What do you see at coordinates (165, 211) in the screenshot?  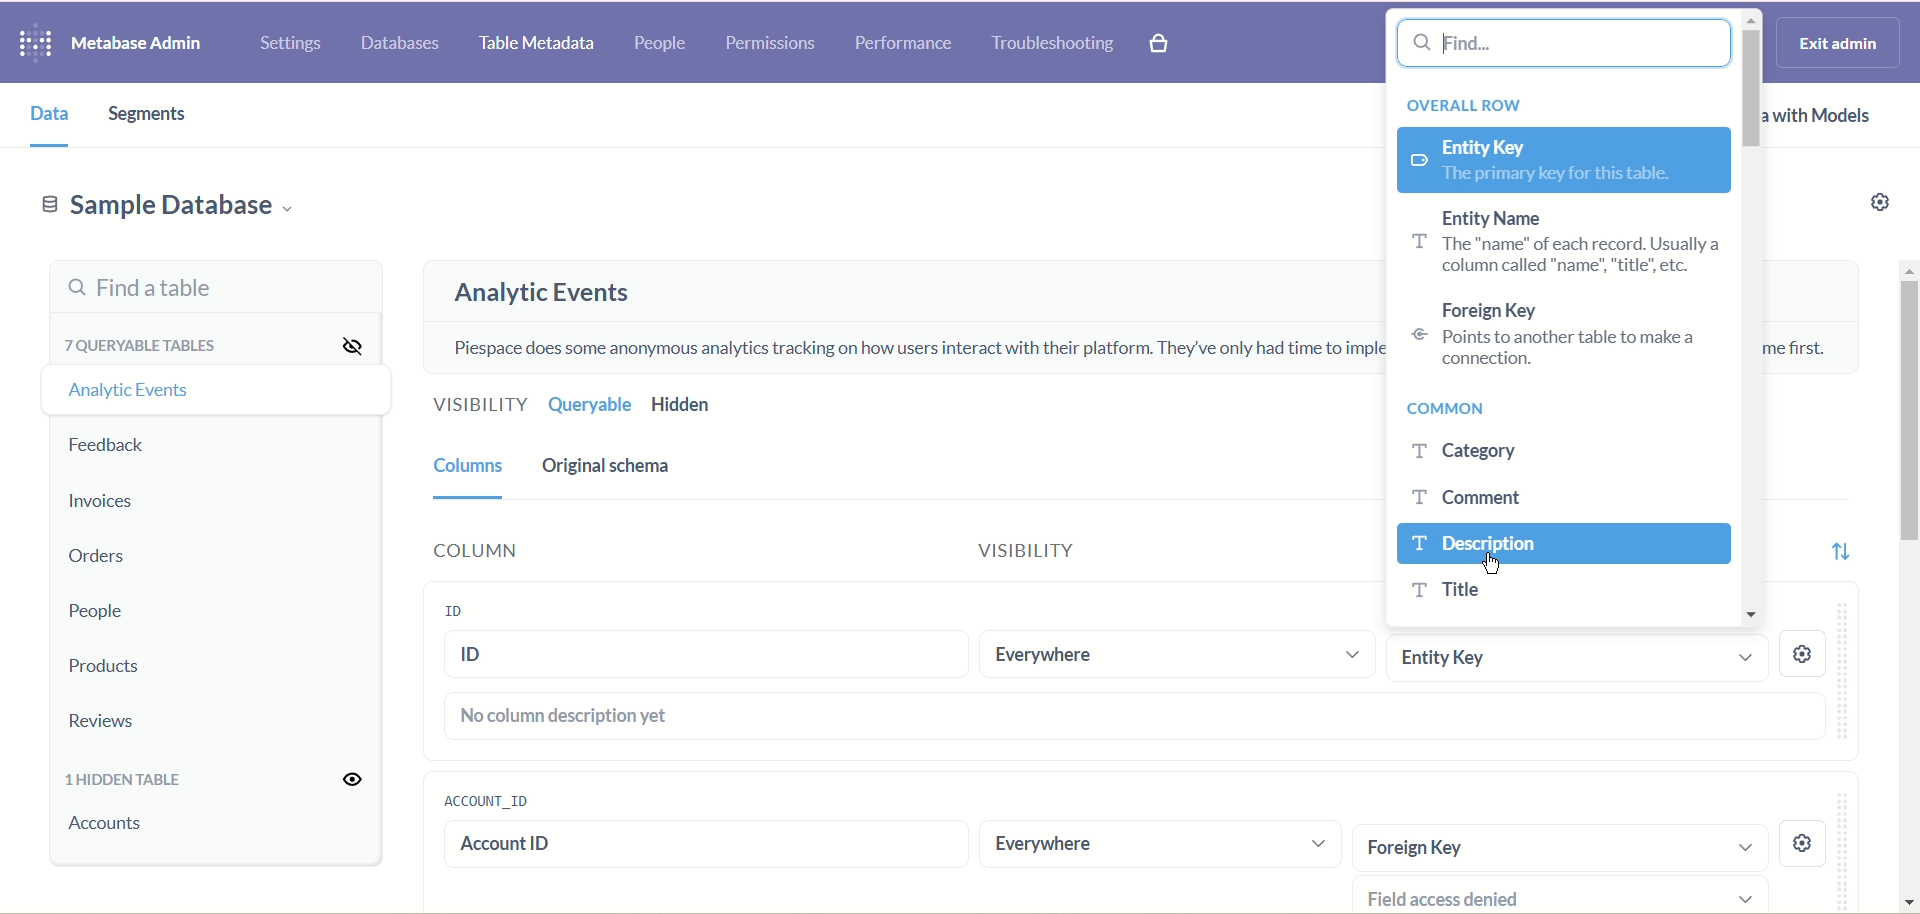 I see `sample database` at bounding box center [165, 211].